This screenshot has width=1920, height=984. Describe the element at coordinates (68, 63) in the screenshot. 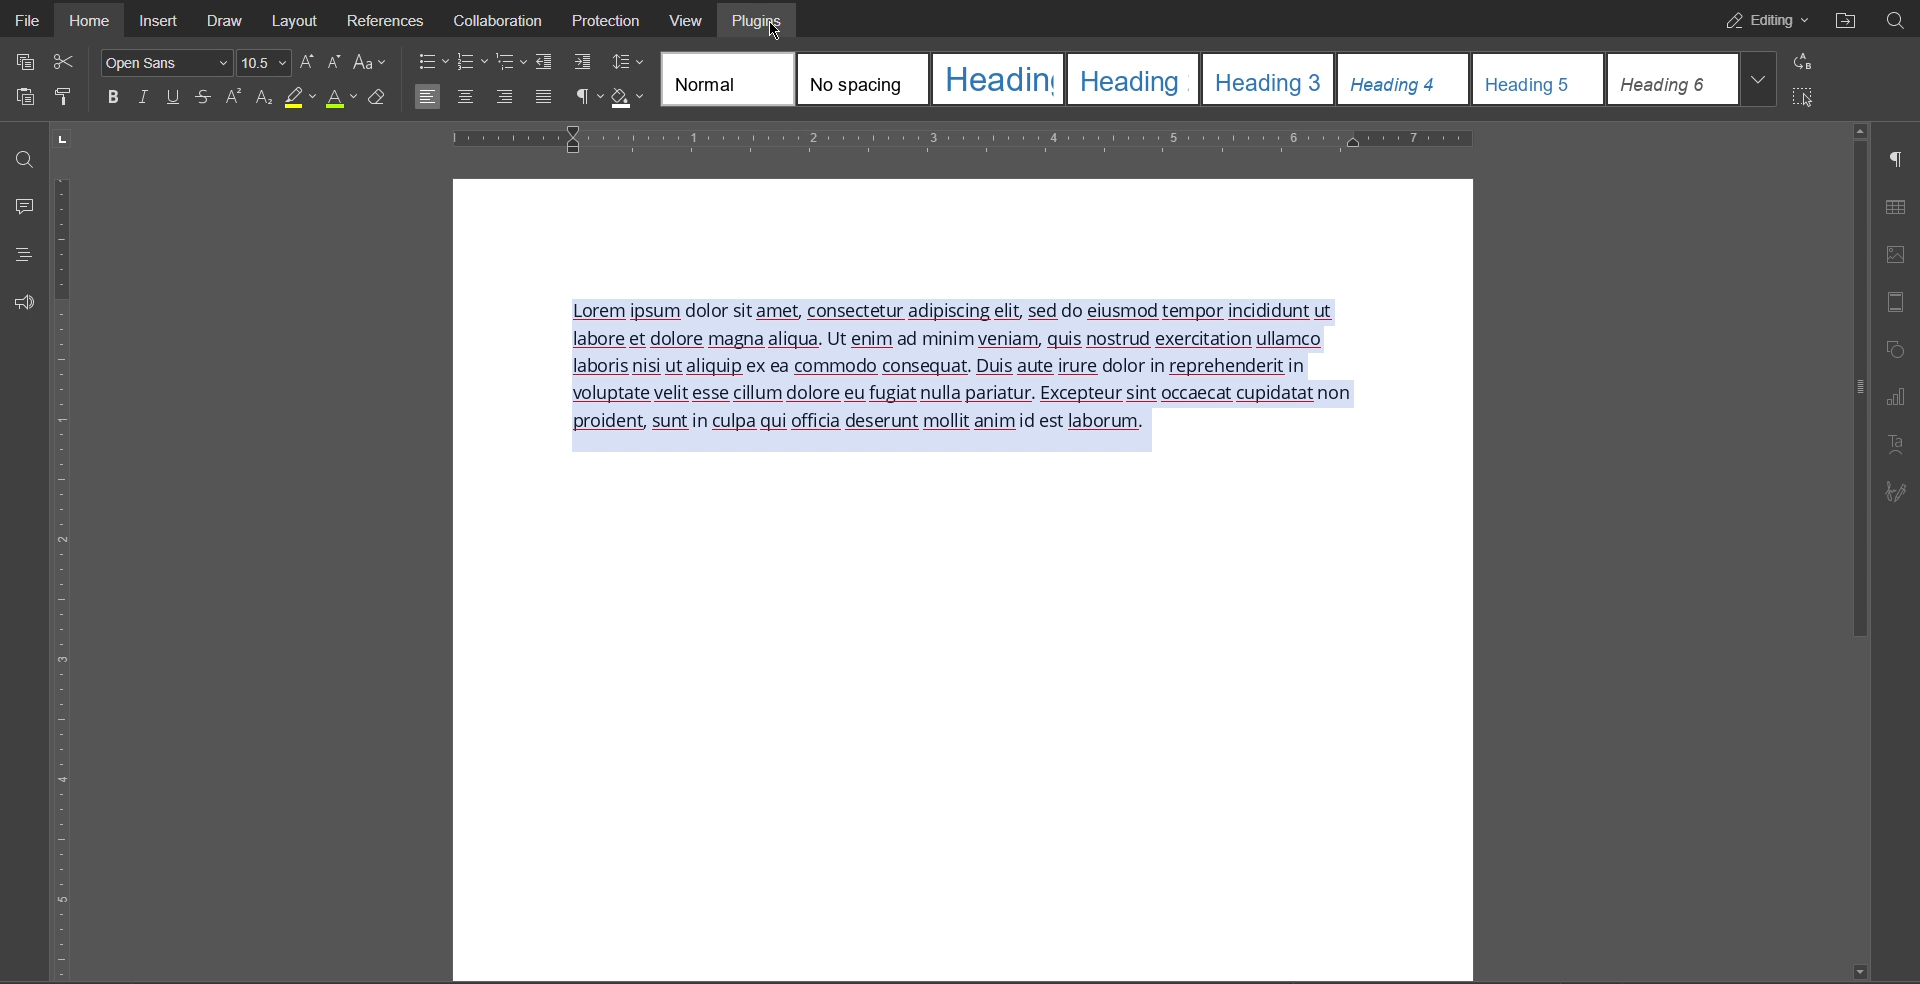

I see `Cut` at that location.